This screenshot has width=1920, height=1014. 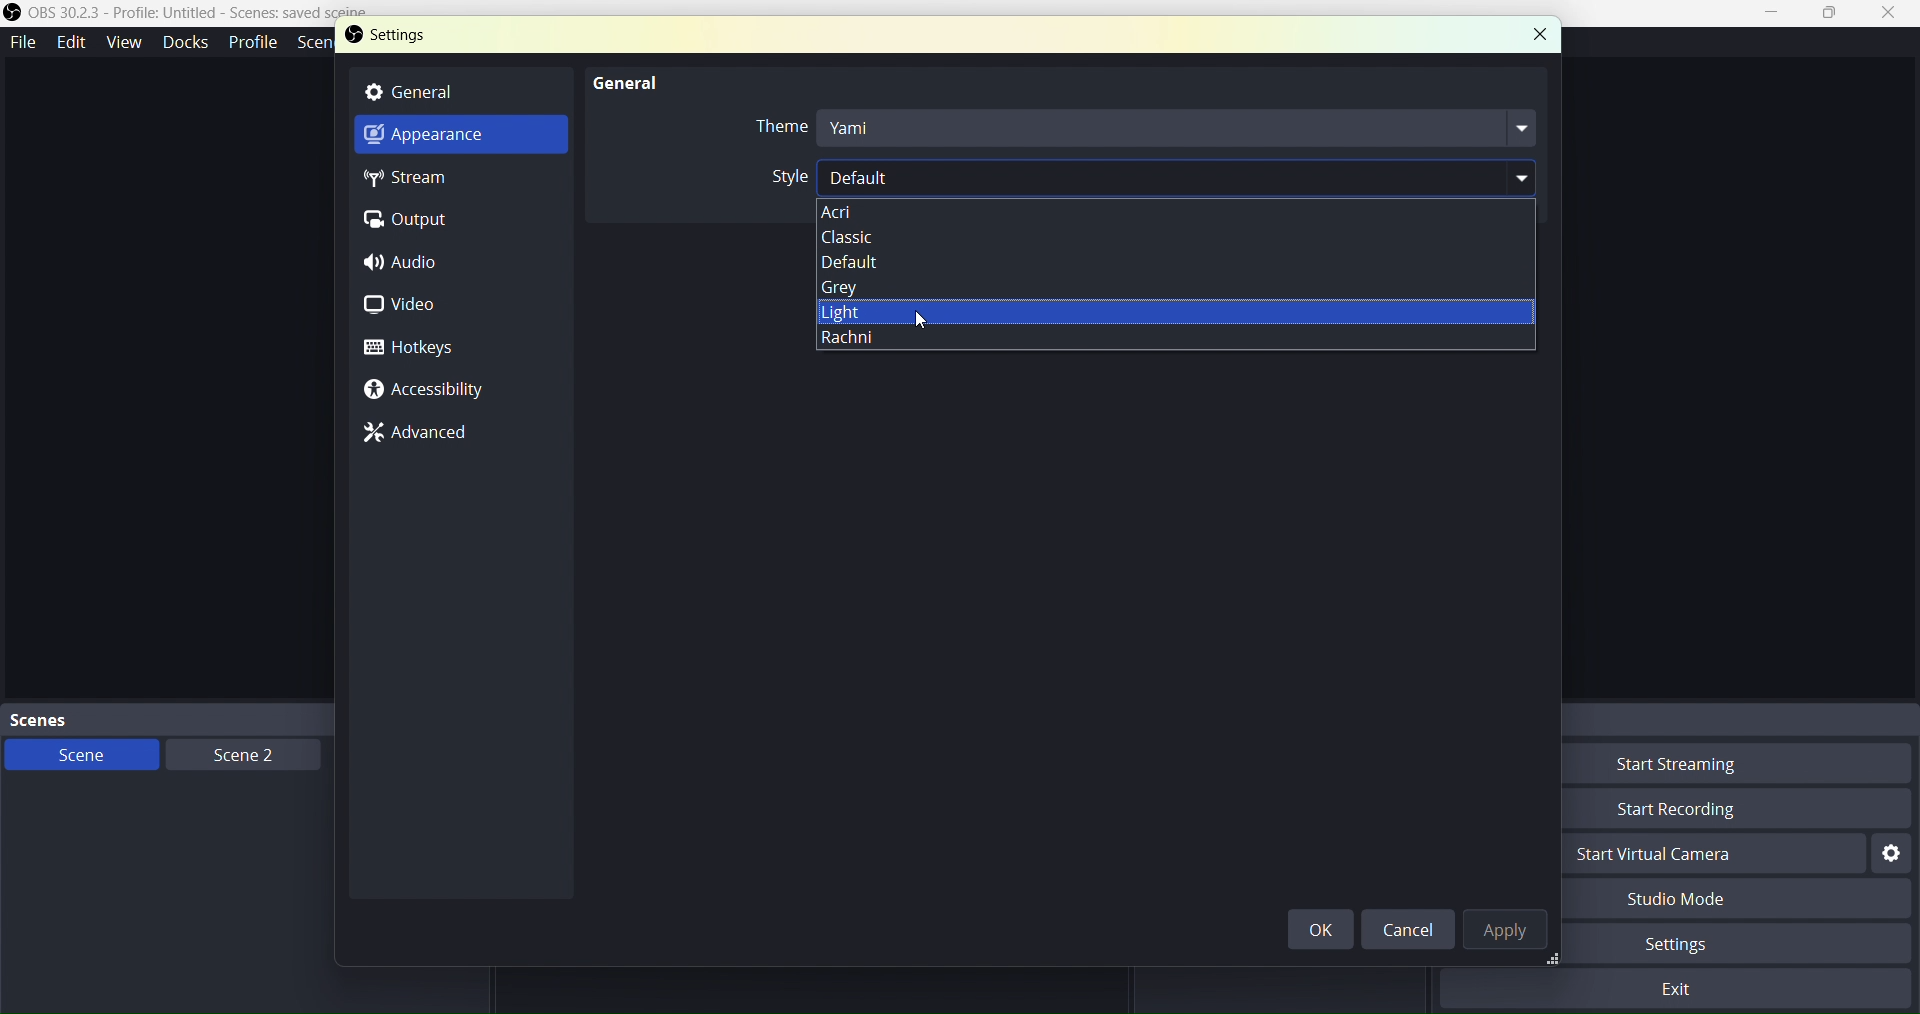 I want to click on classic, so click(x=1163, y=238).